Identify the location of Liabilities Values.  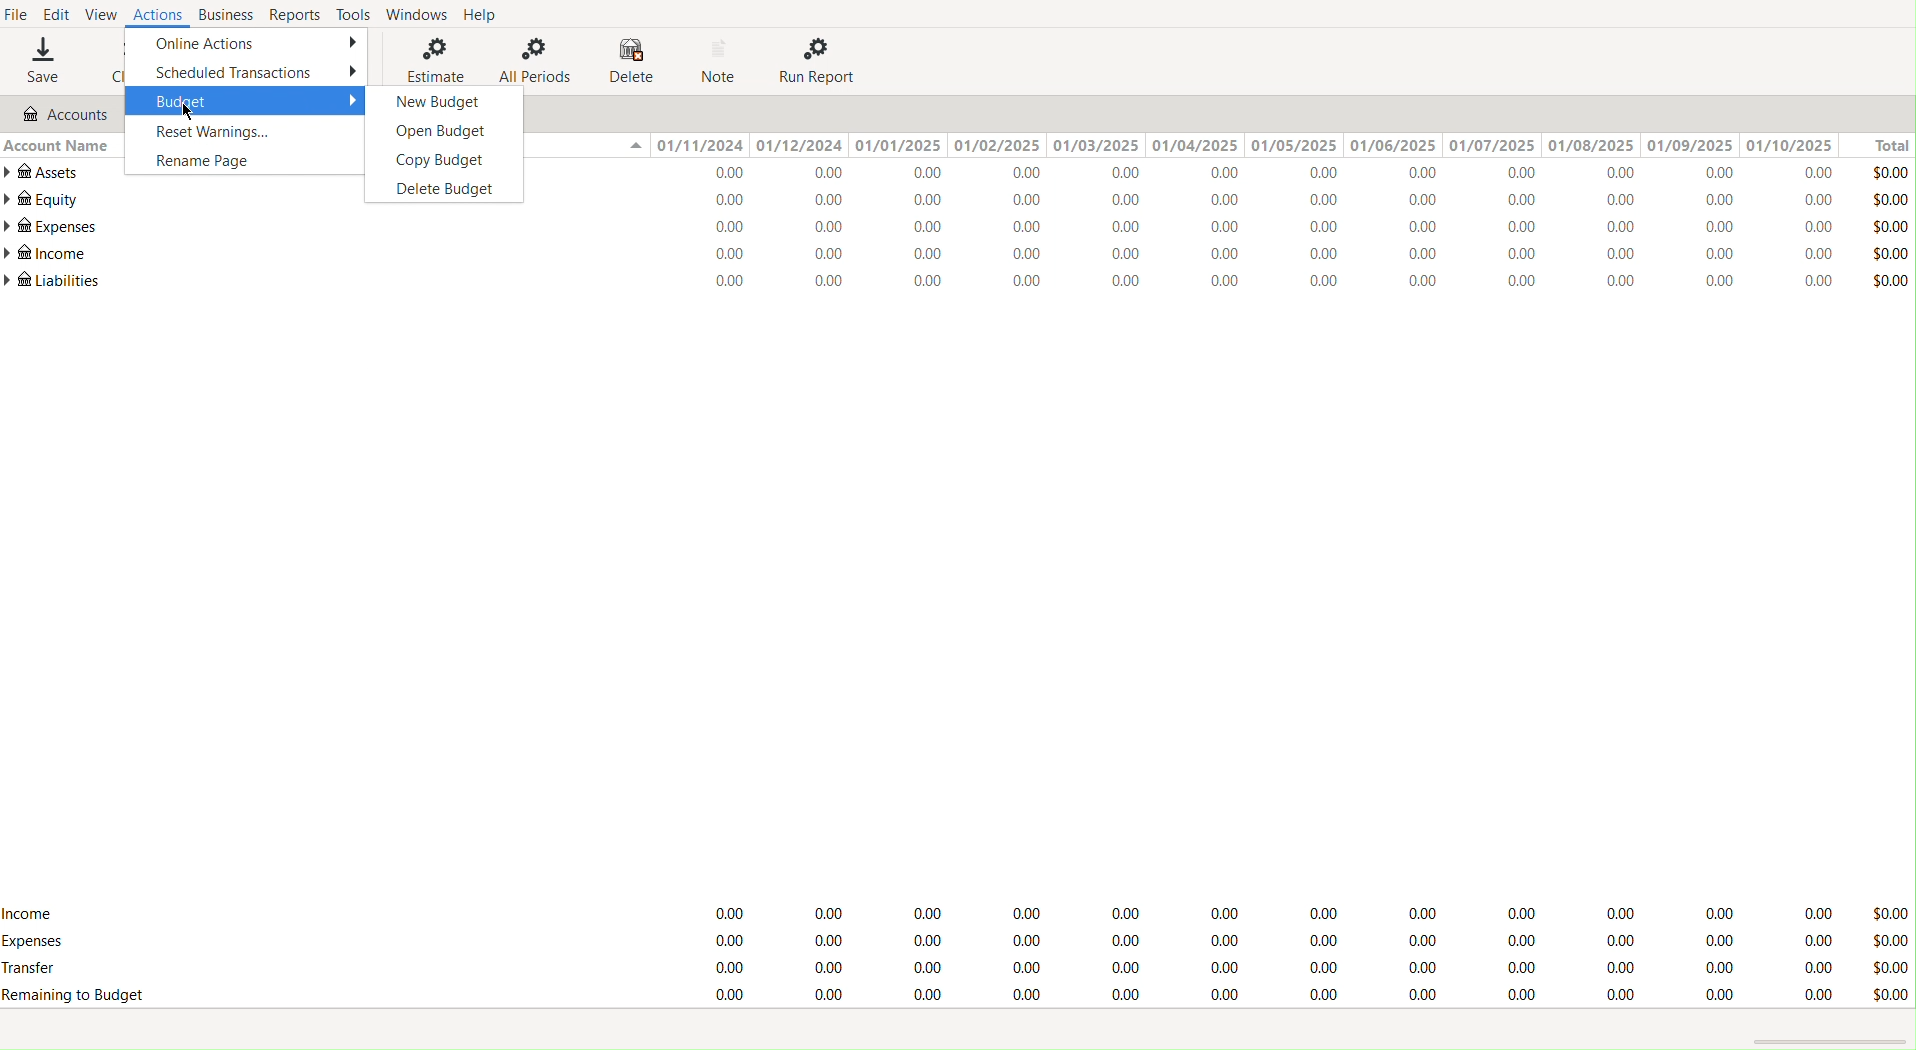
(1270, 282).